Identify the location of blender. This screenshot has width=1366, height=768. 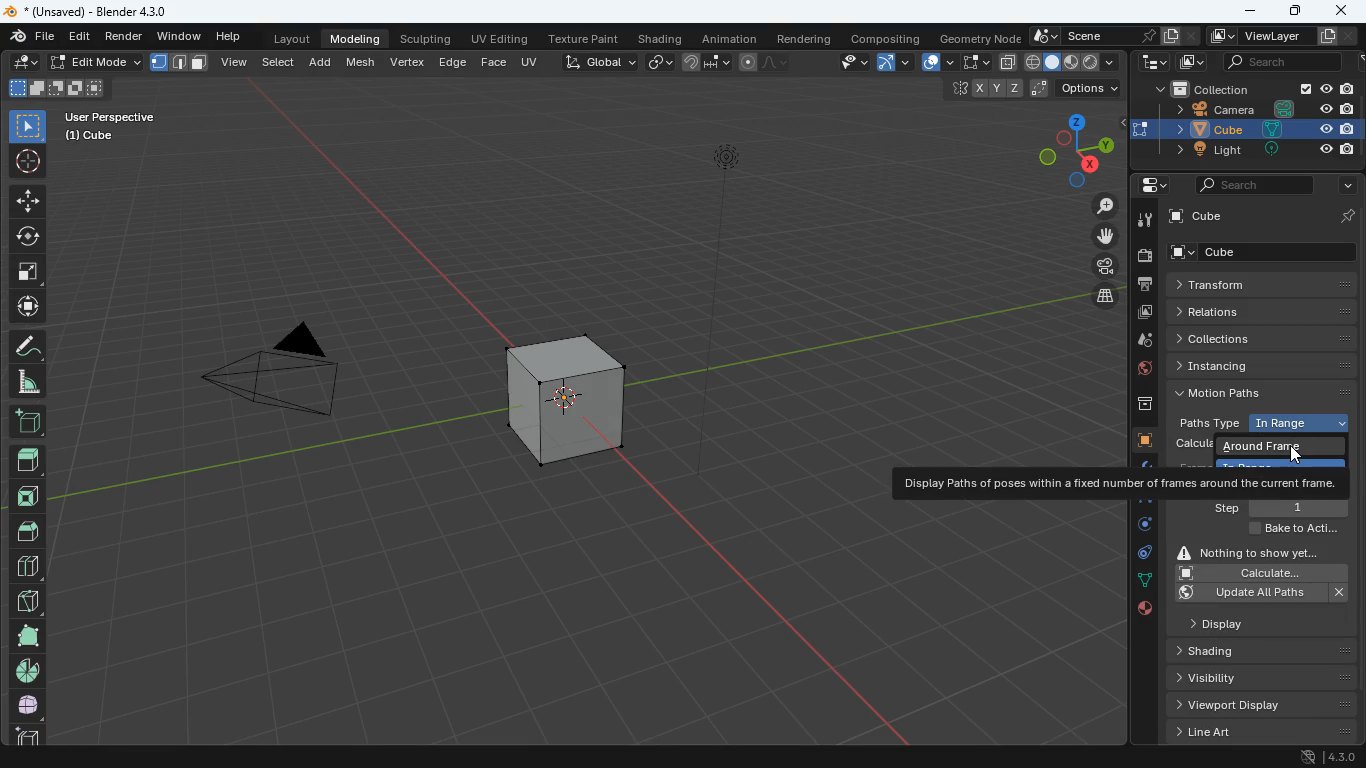
(97, 11).